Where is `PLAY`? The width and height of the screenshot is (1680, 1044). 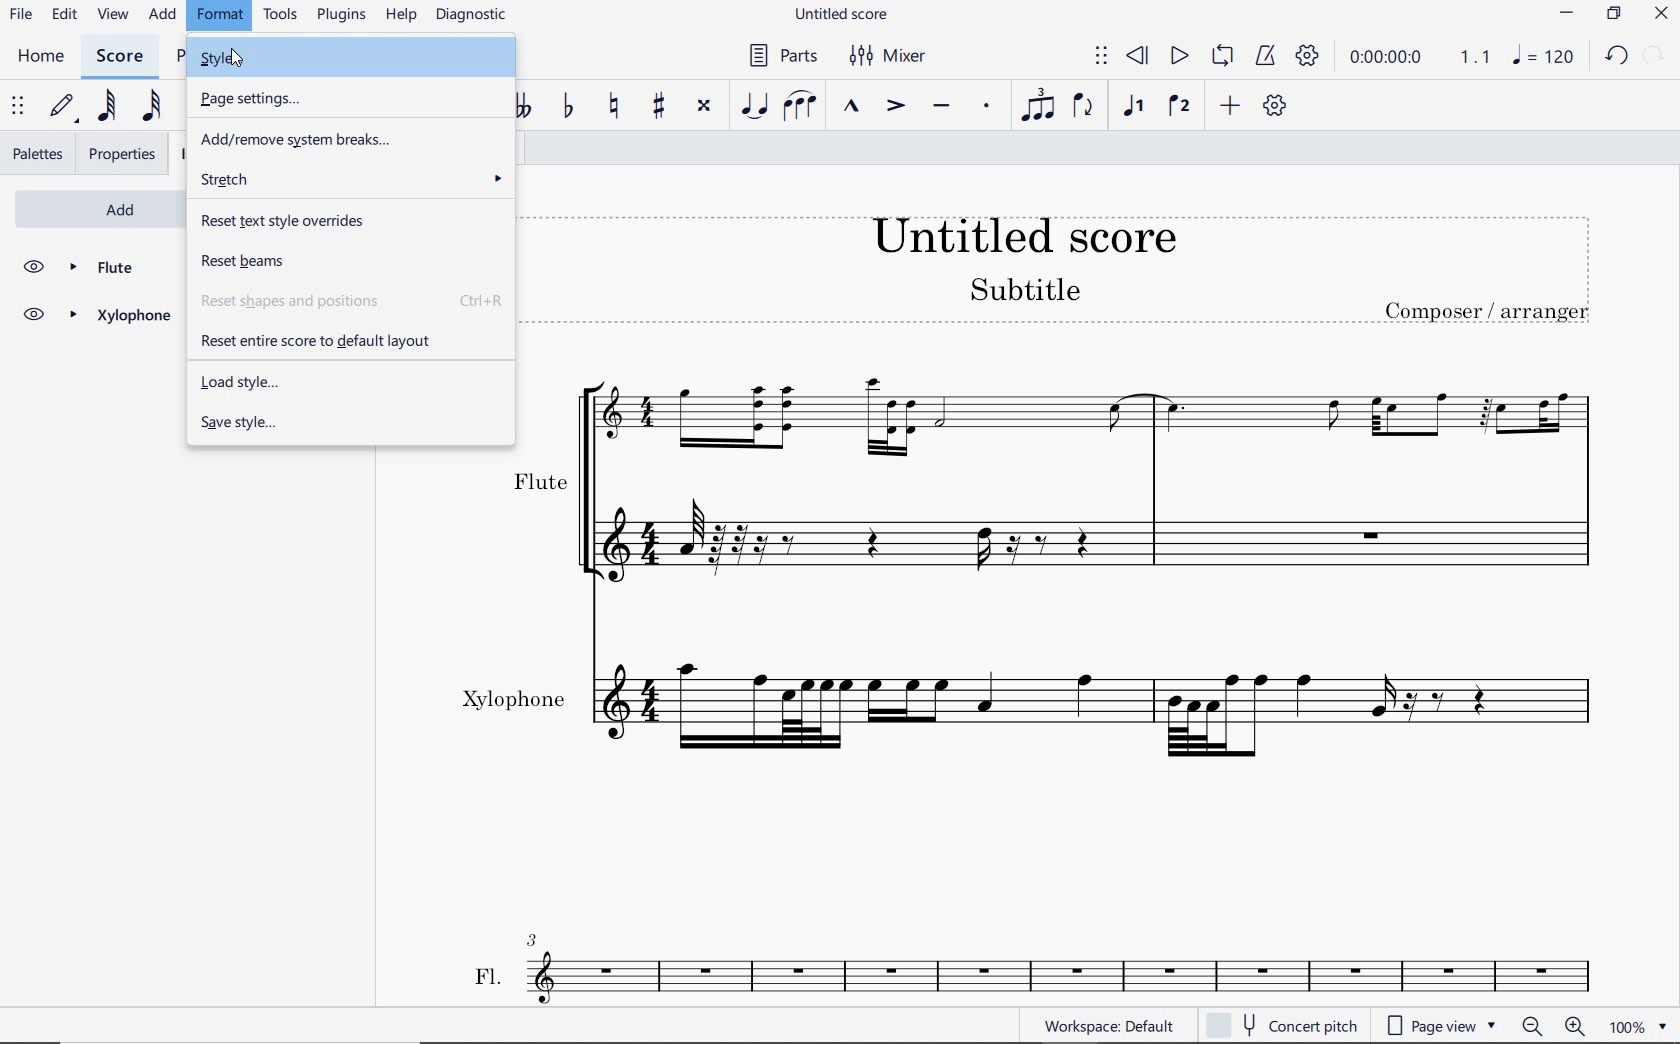
PLAY is located at coordinates (1178, 57).